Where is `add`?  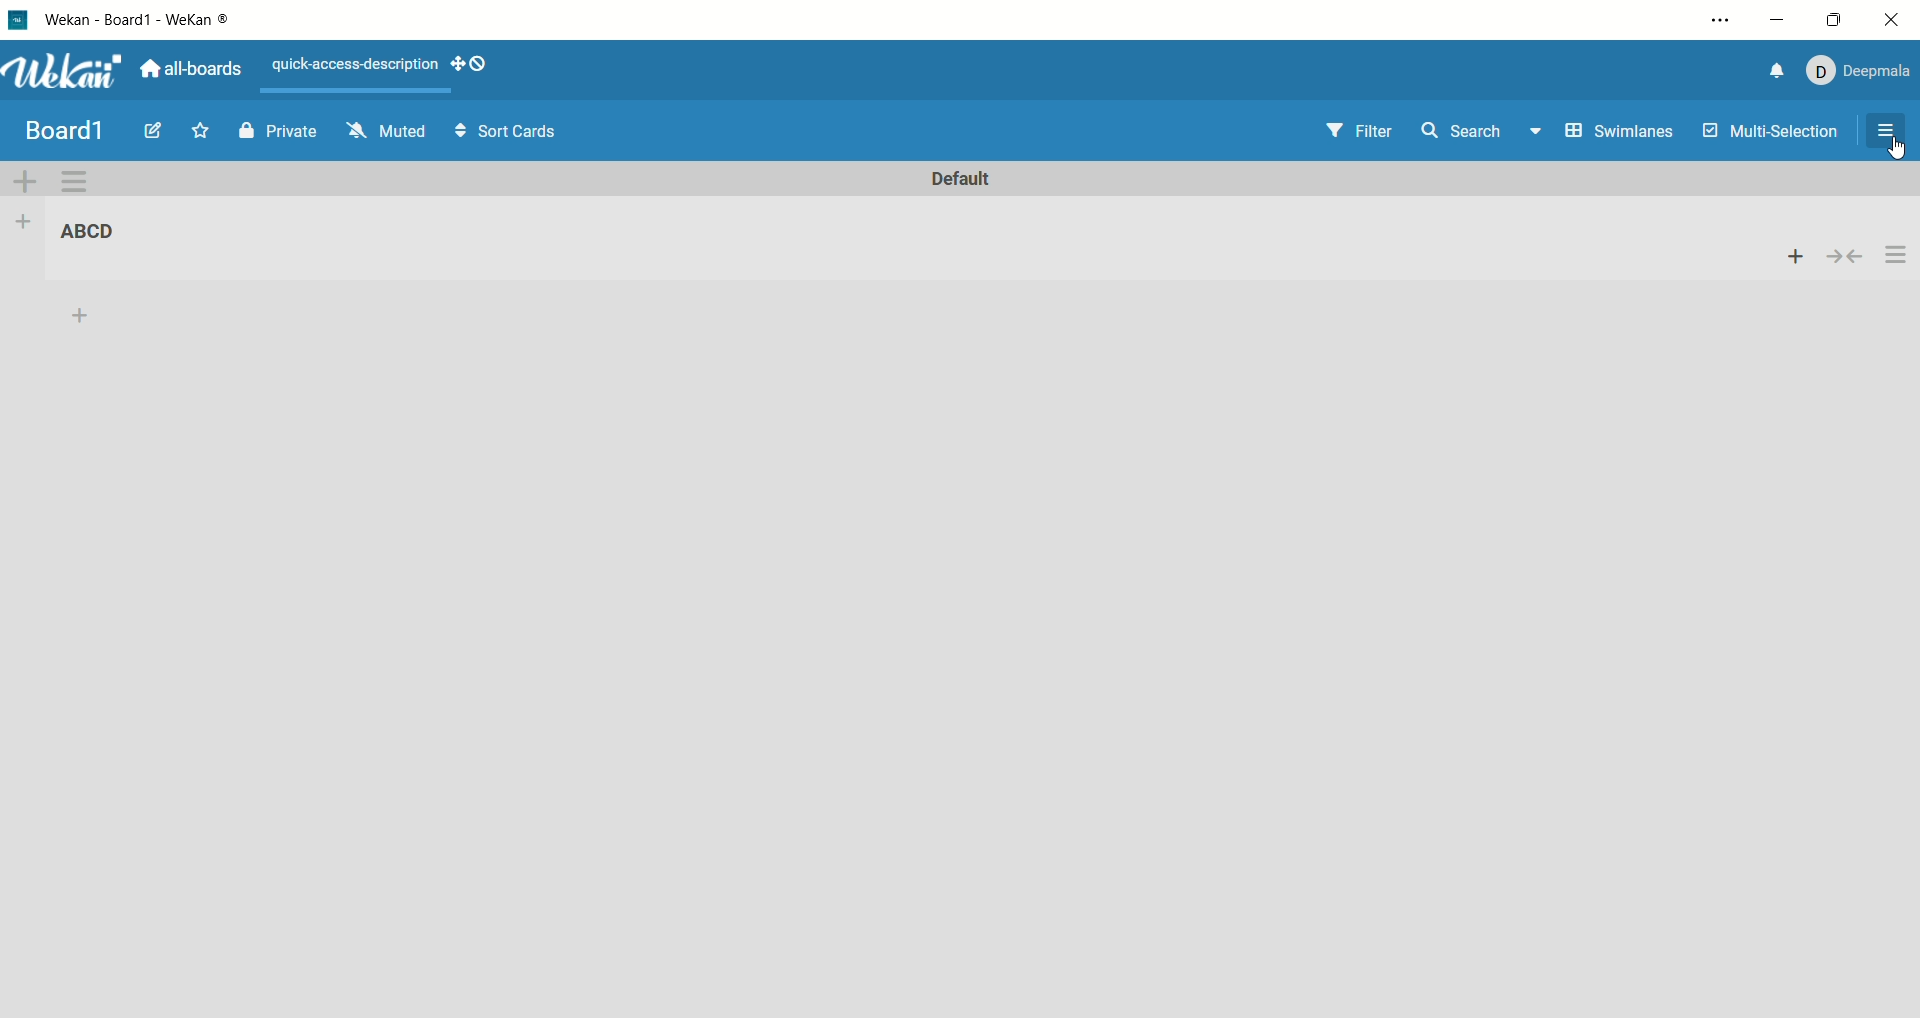
add is located at coordinates (77, 318).